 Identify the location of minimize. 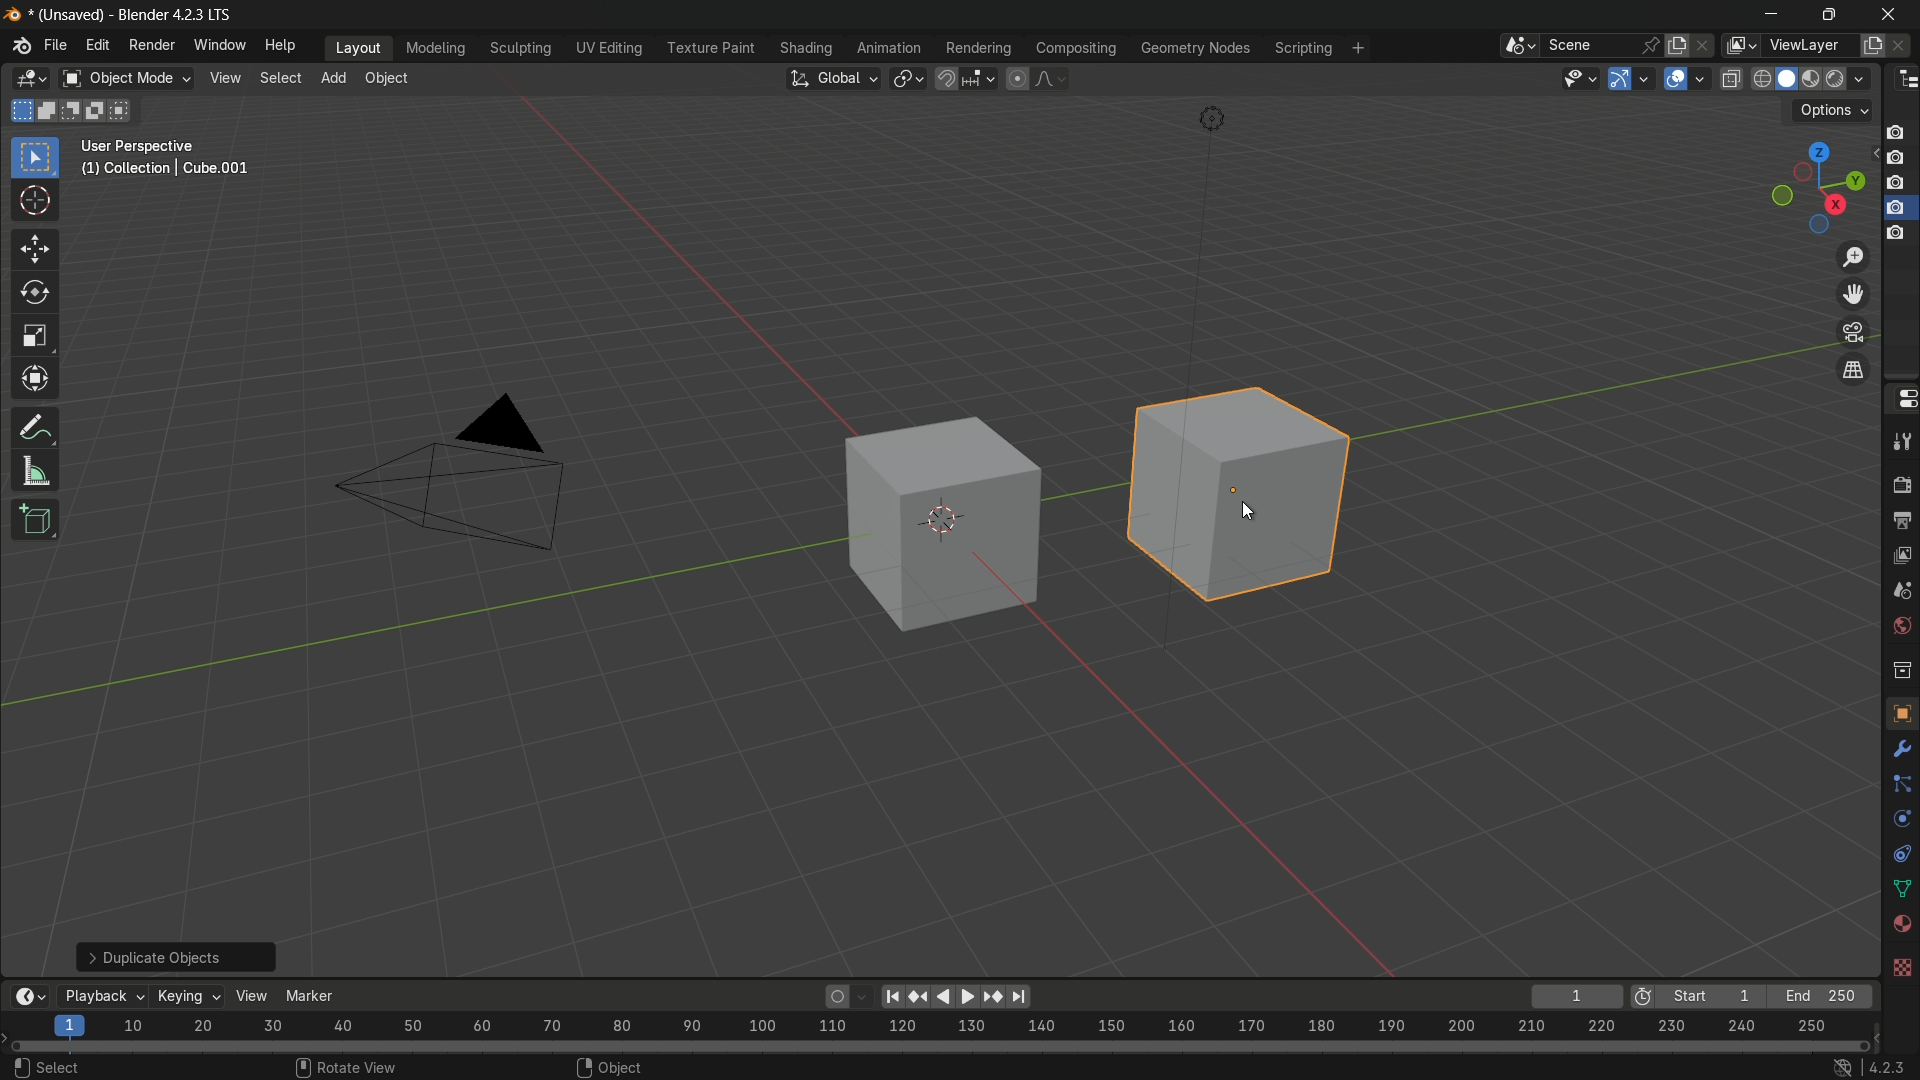
(1769, 13).